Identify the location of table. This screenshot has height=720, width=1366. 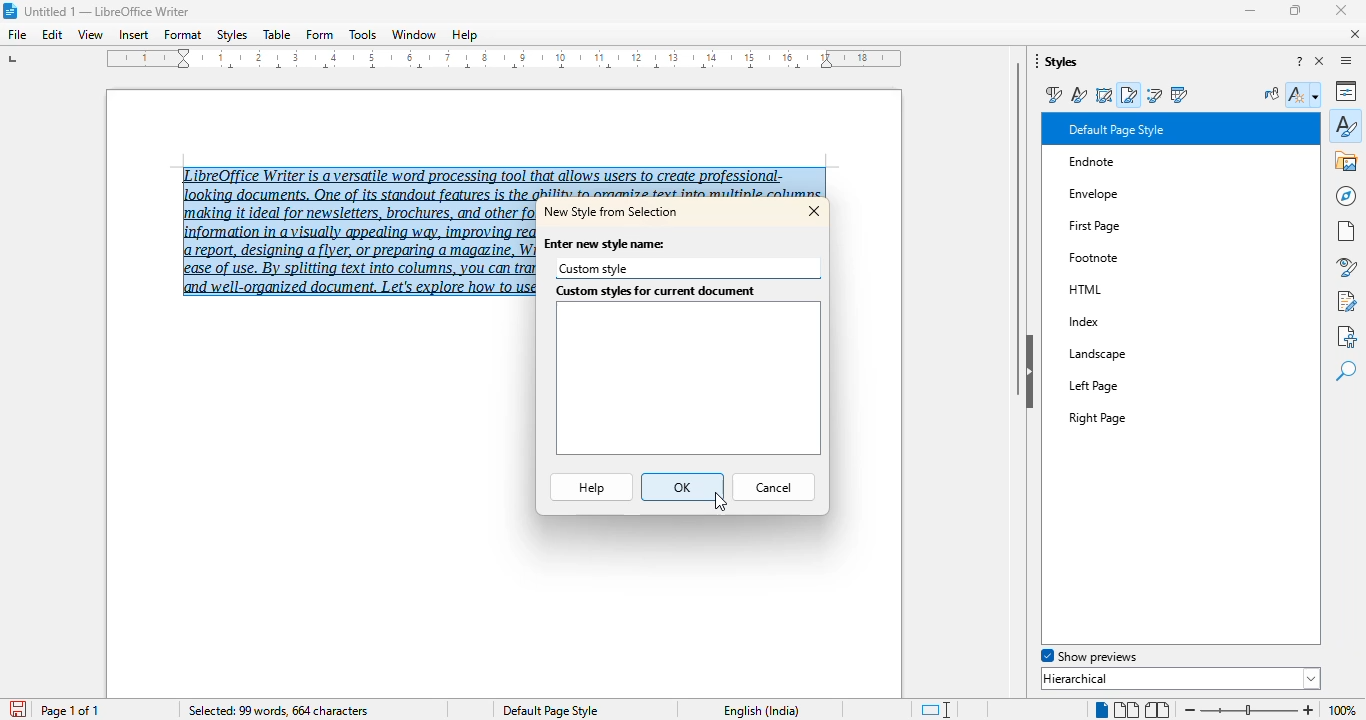
(277, 35).